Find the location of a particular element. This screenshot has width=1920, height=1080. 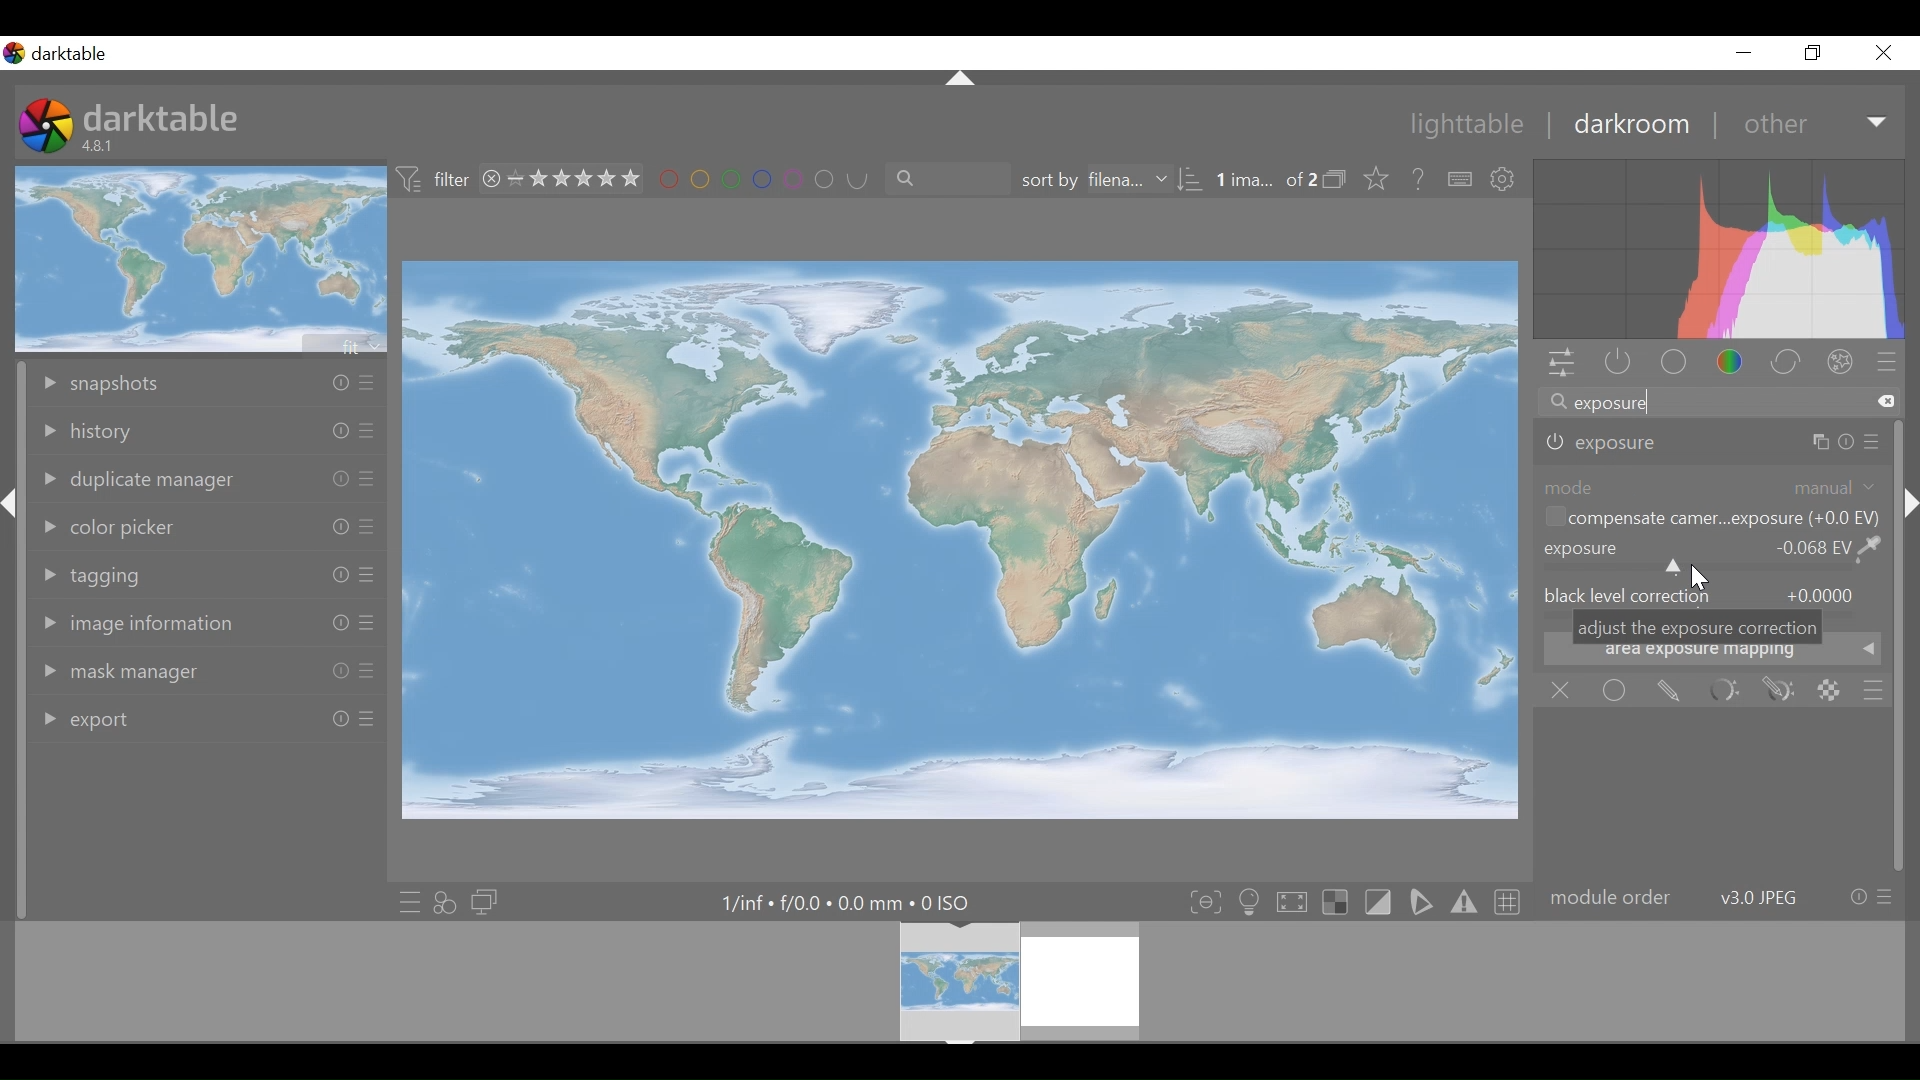

Cursor is located at coordinates (1704, 582).